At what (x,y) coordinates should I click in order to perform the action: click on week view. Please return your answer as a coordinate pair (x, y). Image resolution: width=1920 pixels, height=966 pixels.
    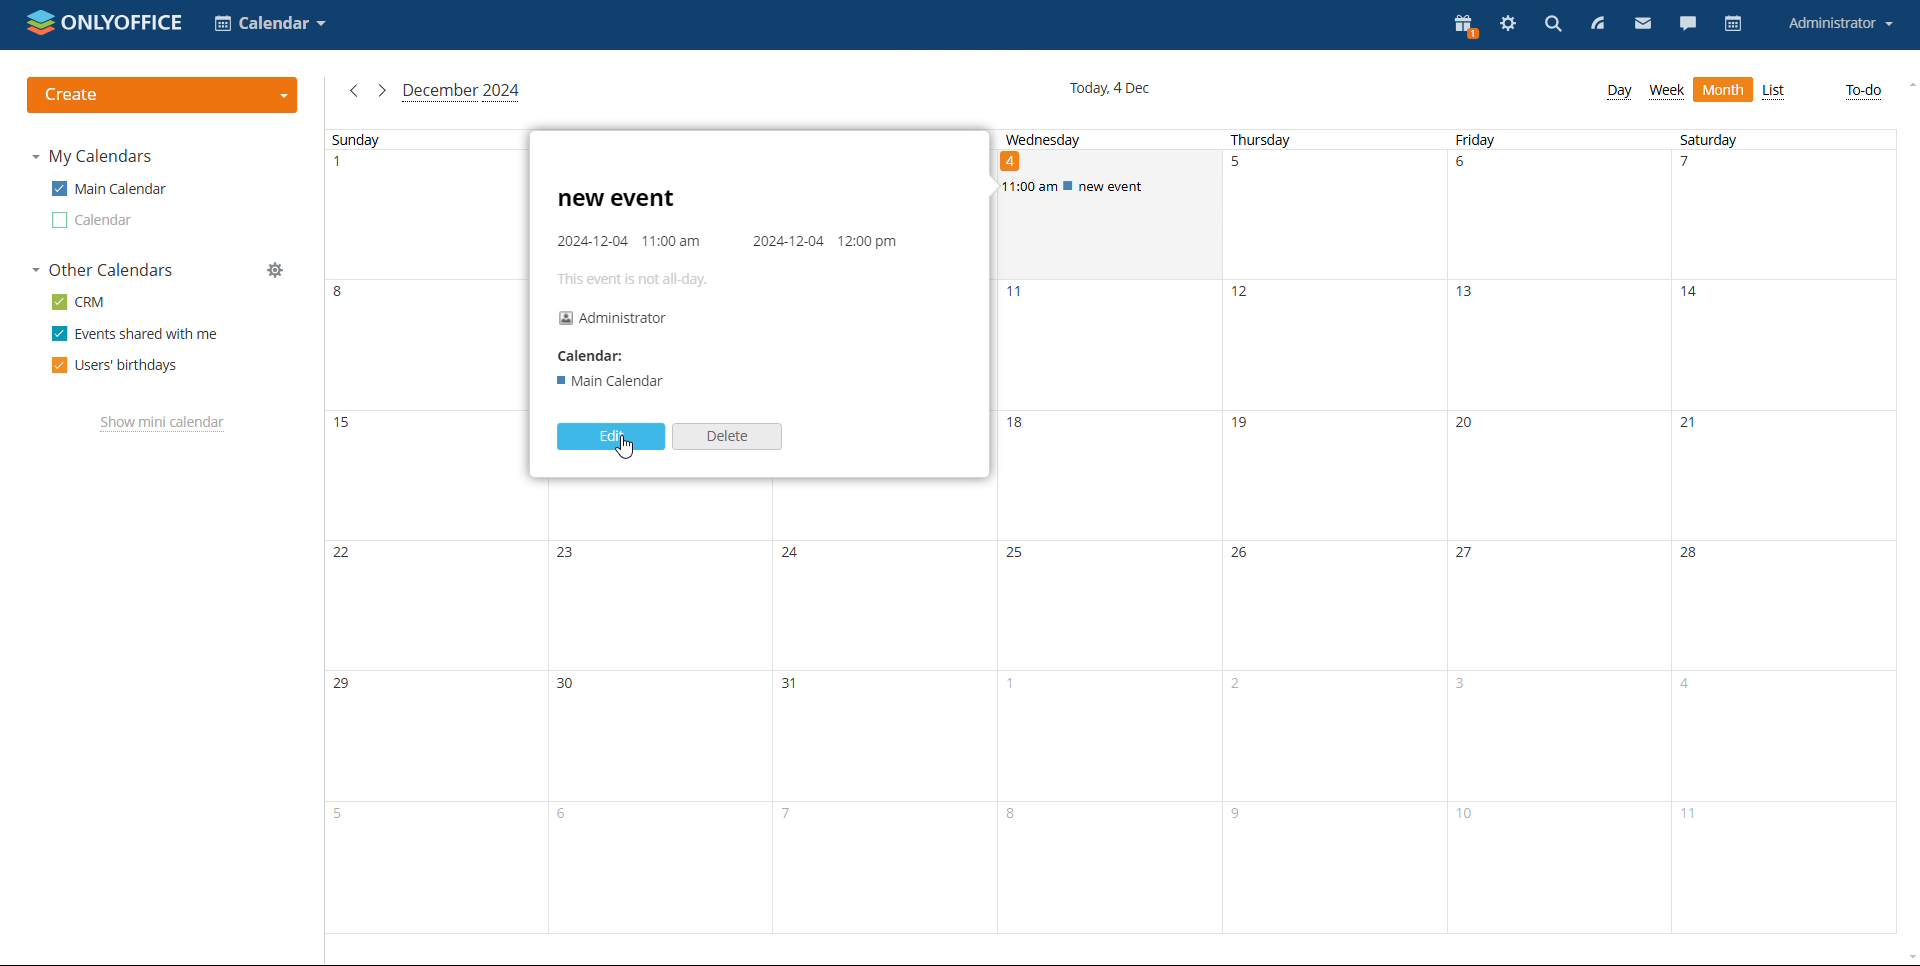
    Looking at the image, I should click on (1666, 92).